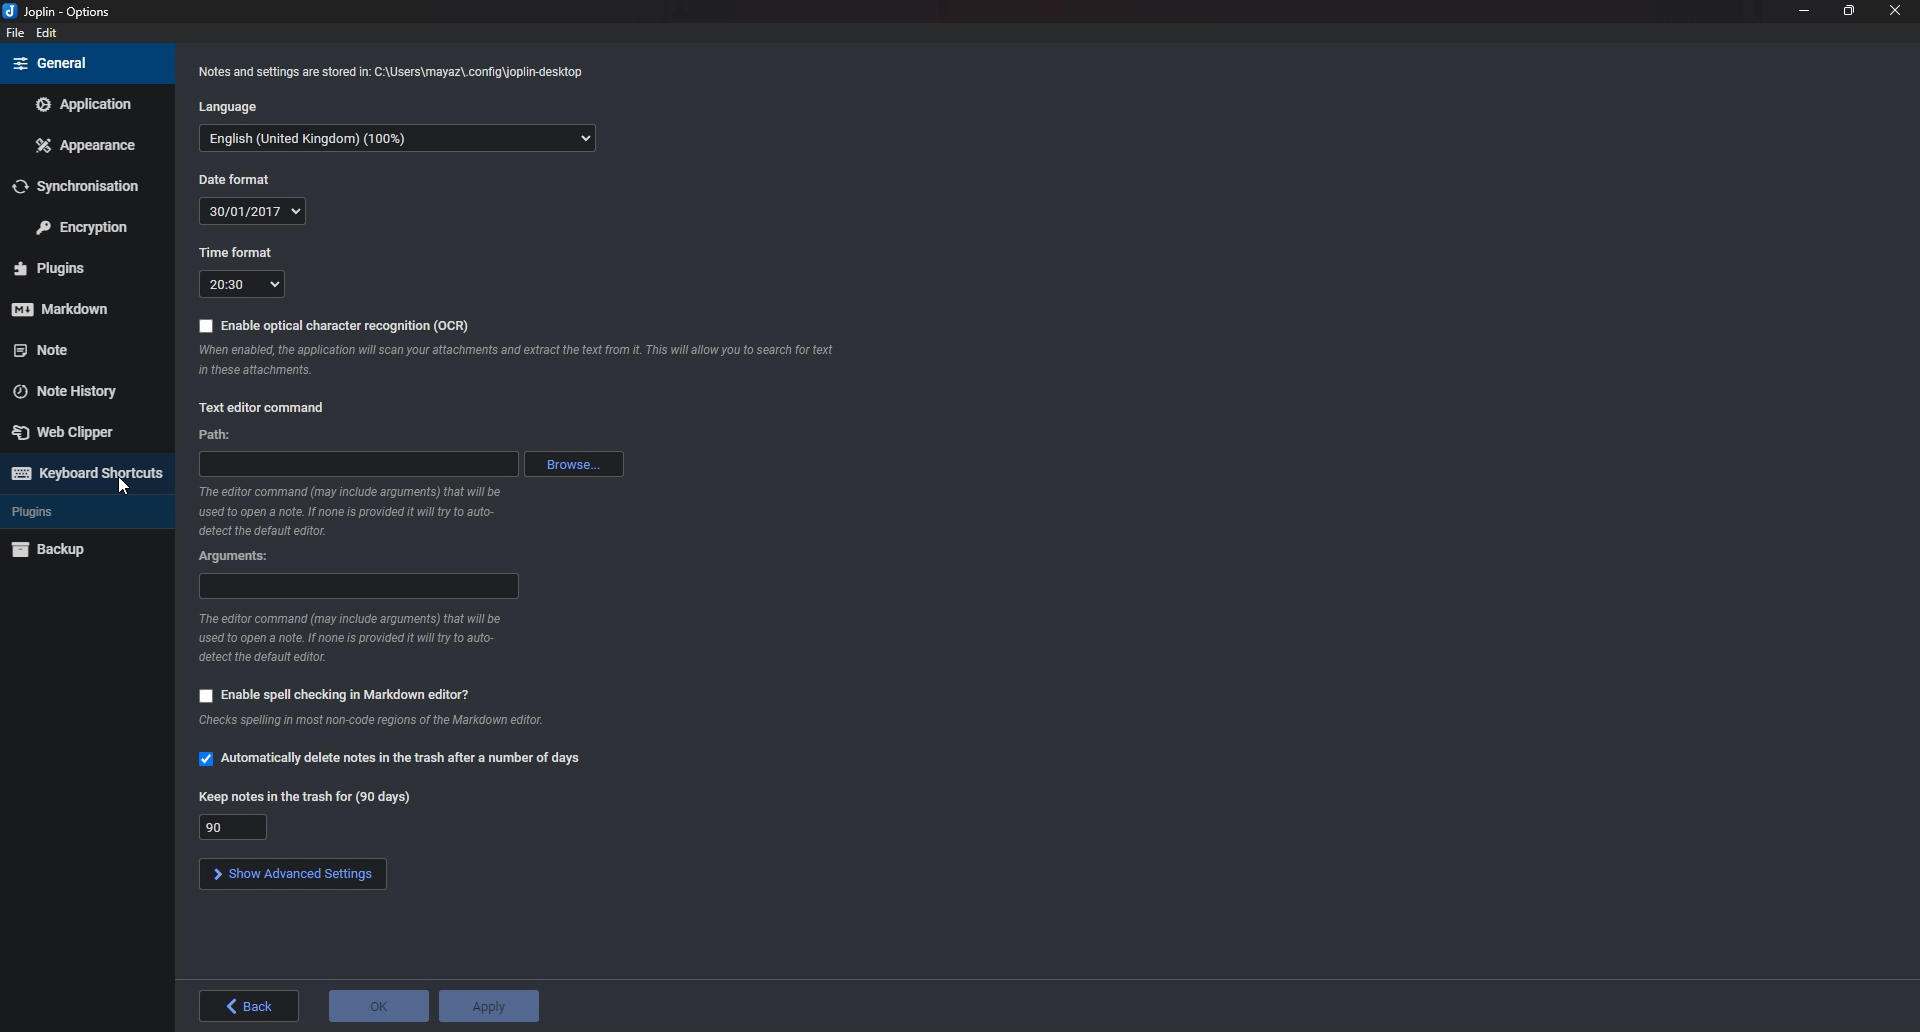  What do you see at coordinates (372, 722) in the screenshot?
I see `Info` at bounding box center [372, 722].